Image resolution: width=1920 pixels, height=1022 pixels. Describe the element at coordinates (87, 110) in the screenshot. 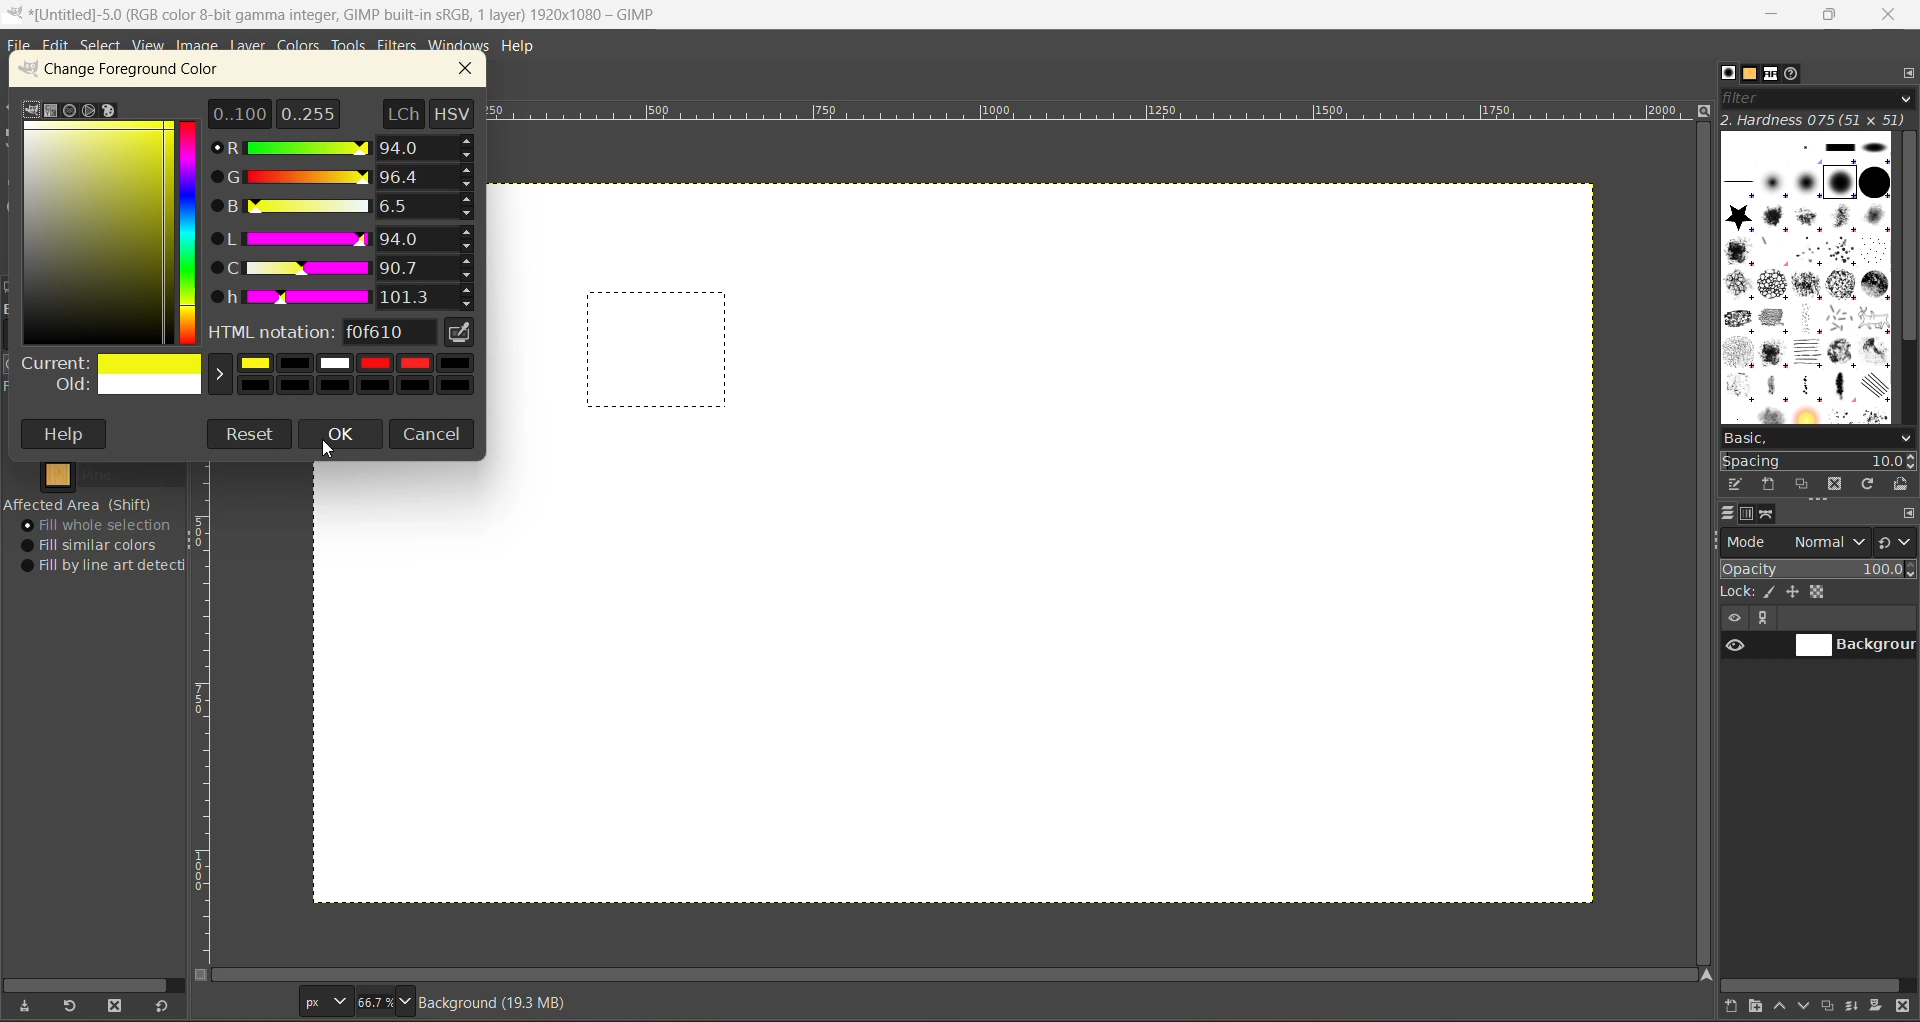

I see `wheel` at that location.